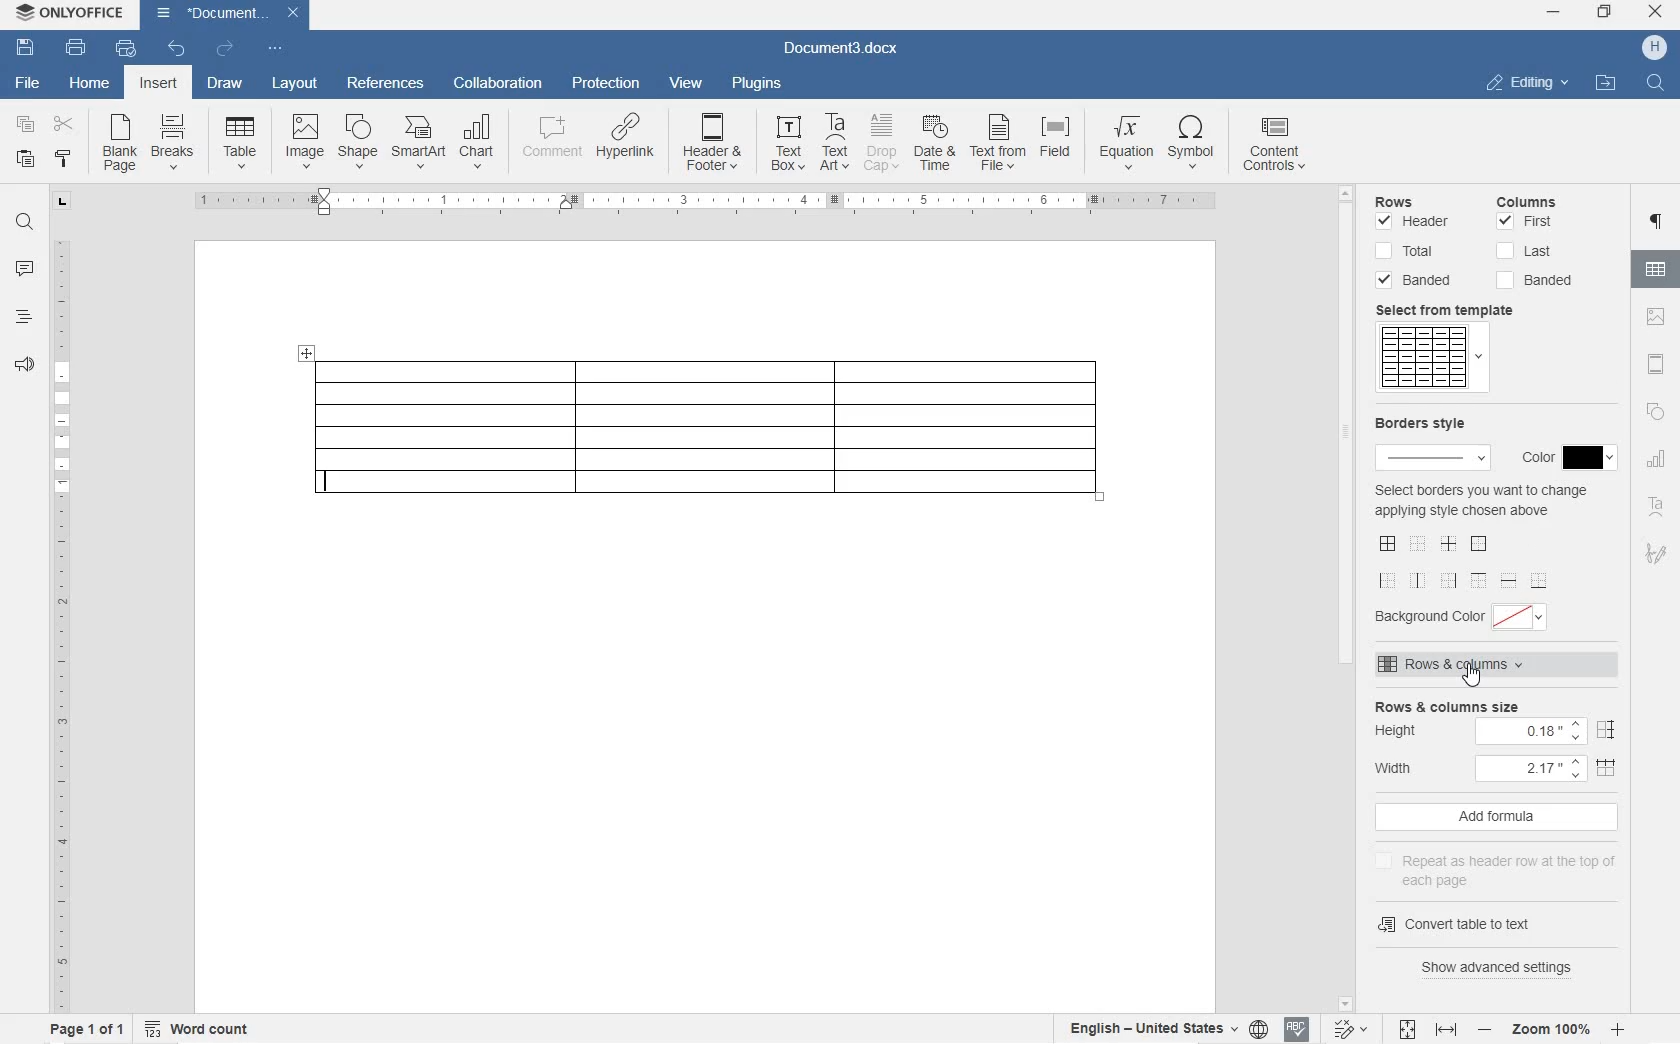 This screenshot has height=1044, width=1680. I want to click on select from template, so click(1458, 310).